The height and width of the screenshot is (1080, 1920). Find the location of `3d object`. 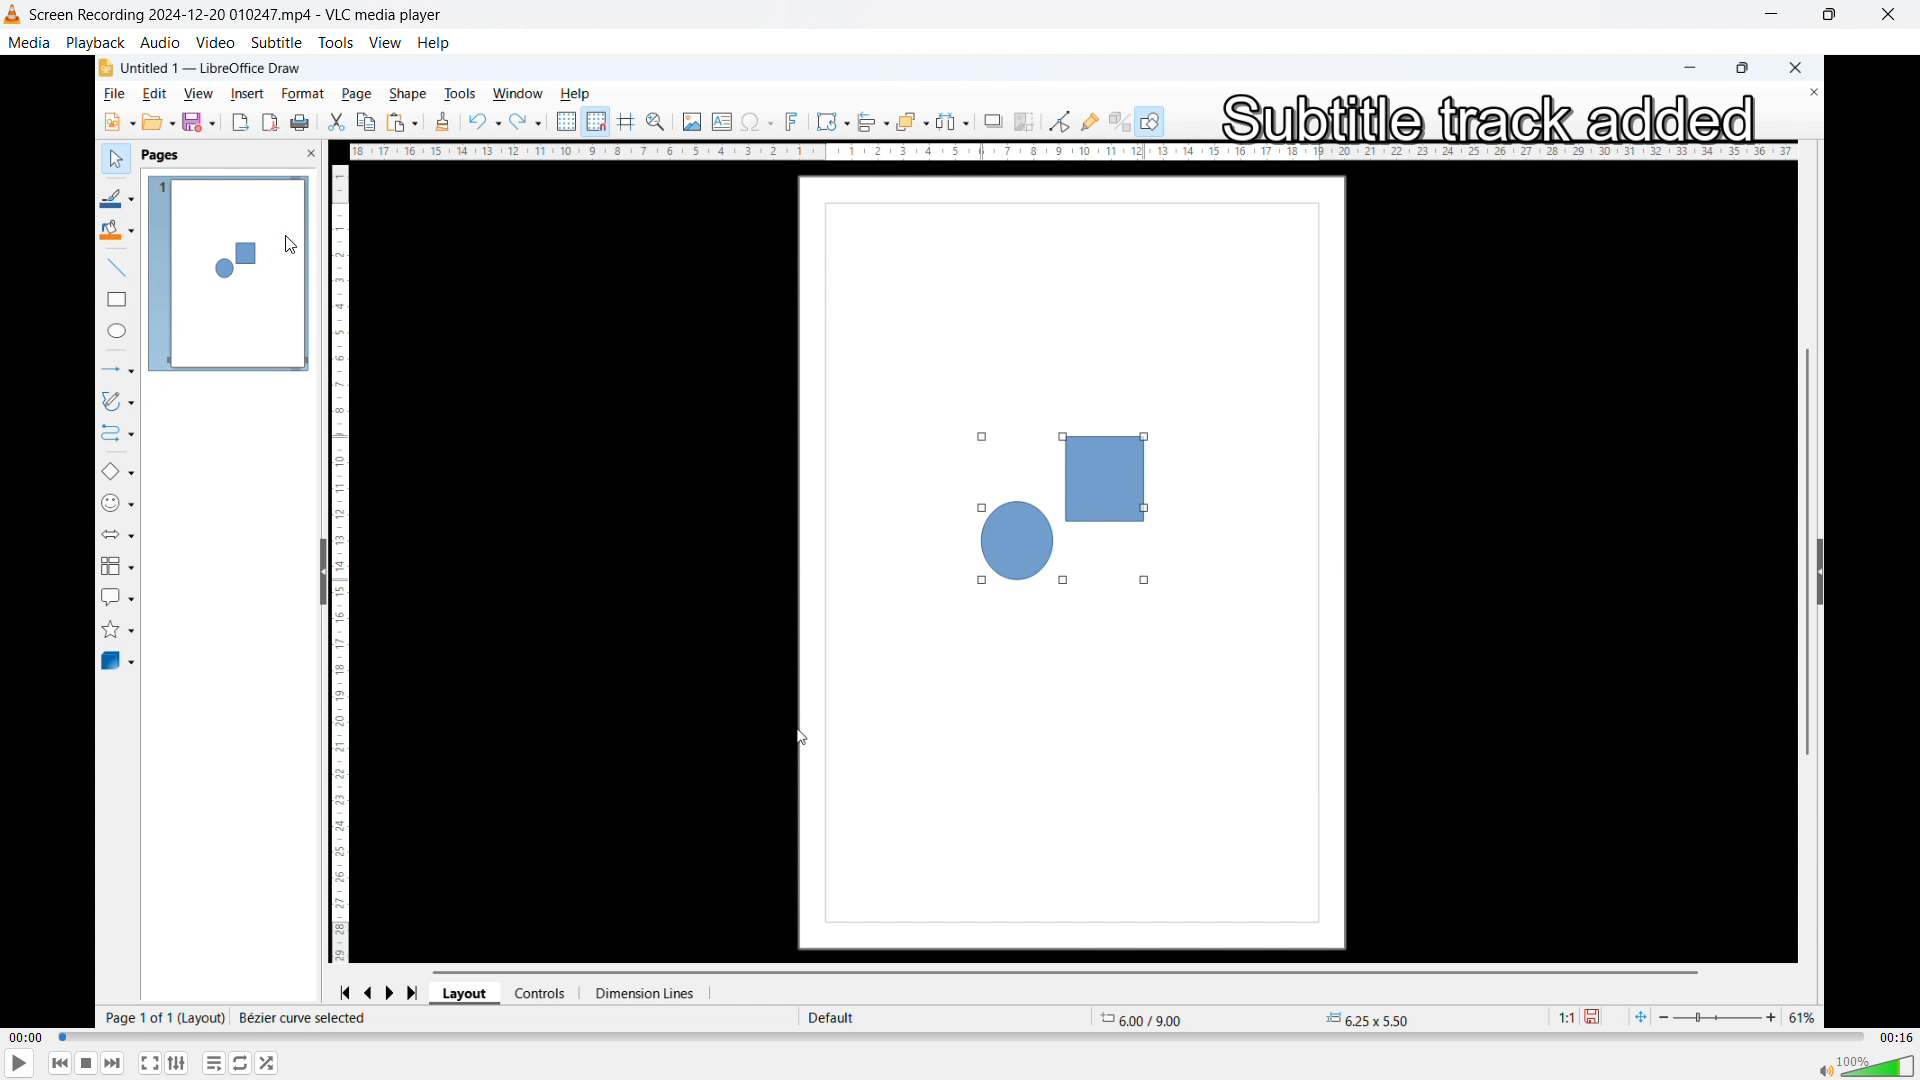

3d object is located at coordinates (119, 662).